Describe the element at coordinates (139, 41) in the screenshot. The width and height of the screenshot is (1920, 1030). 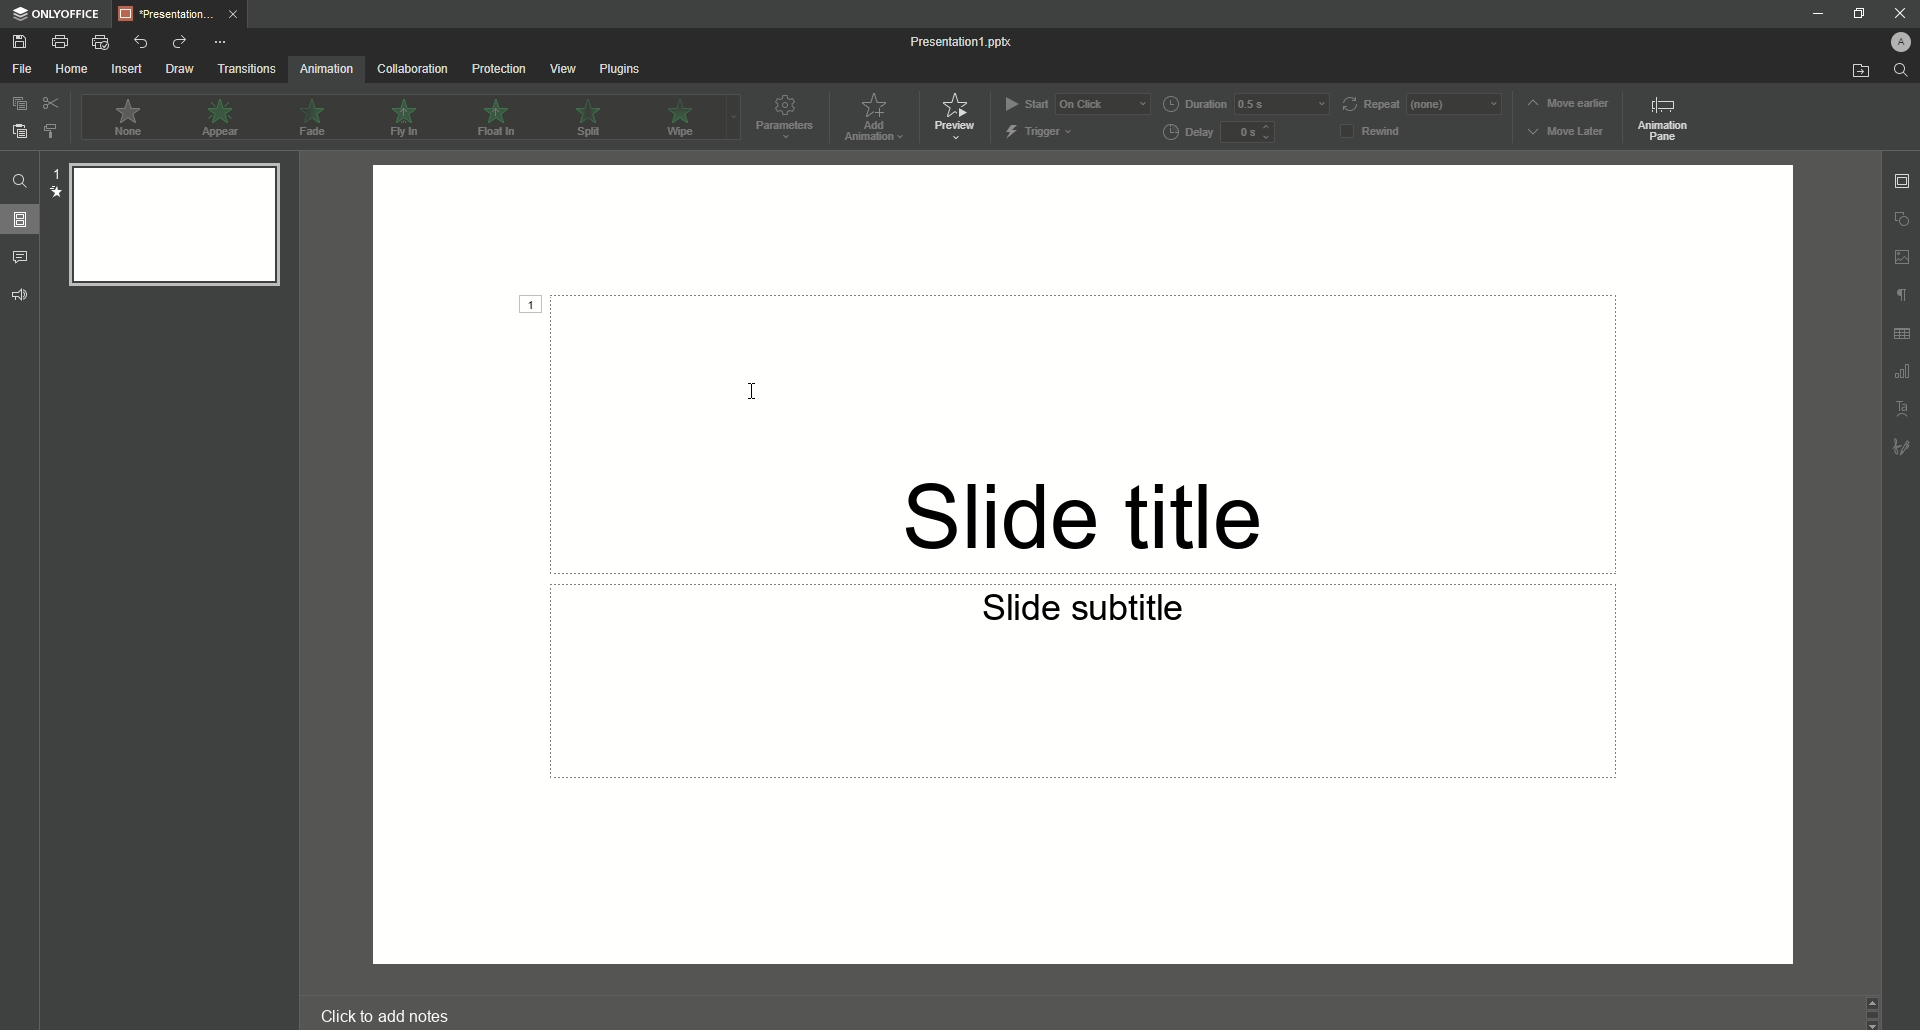
I see `Undo` at that location.